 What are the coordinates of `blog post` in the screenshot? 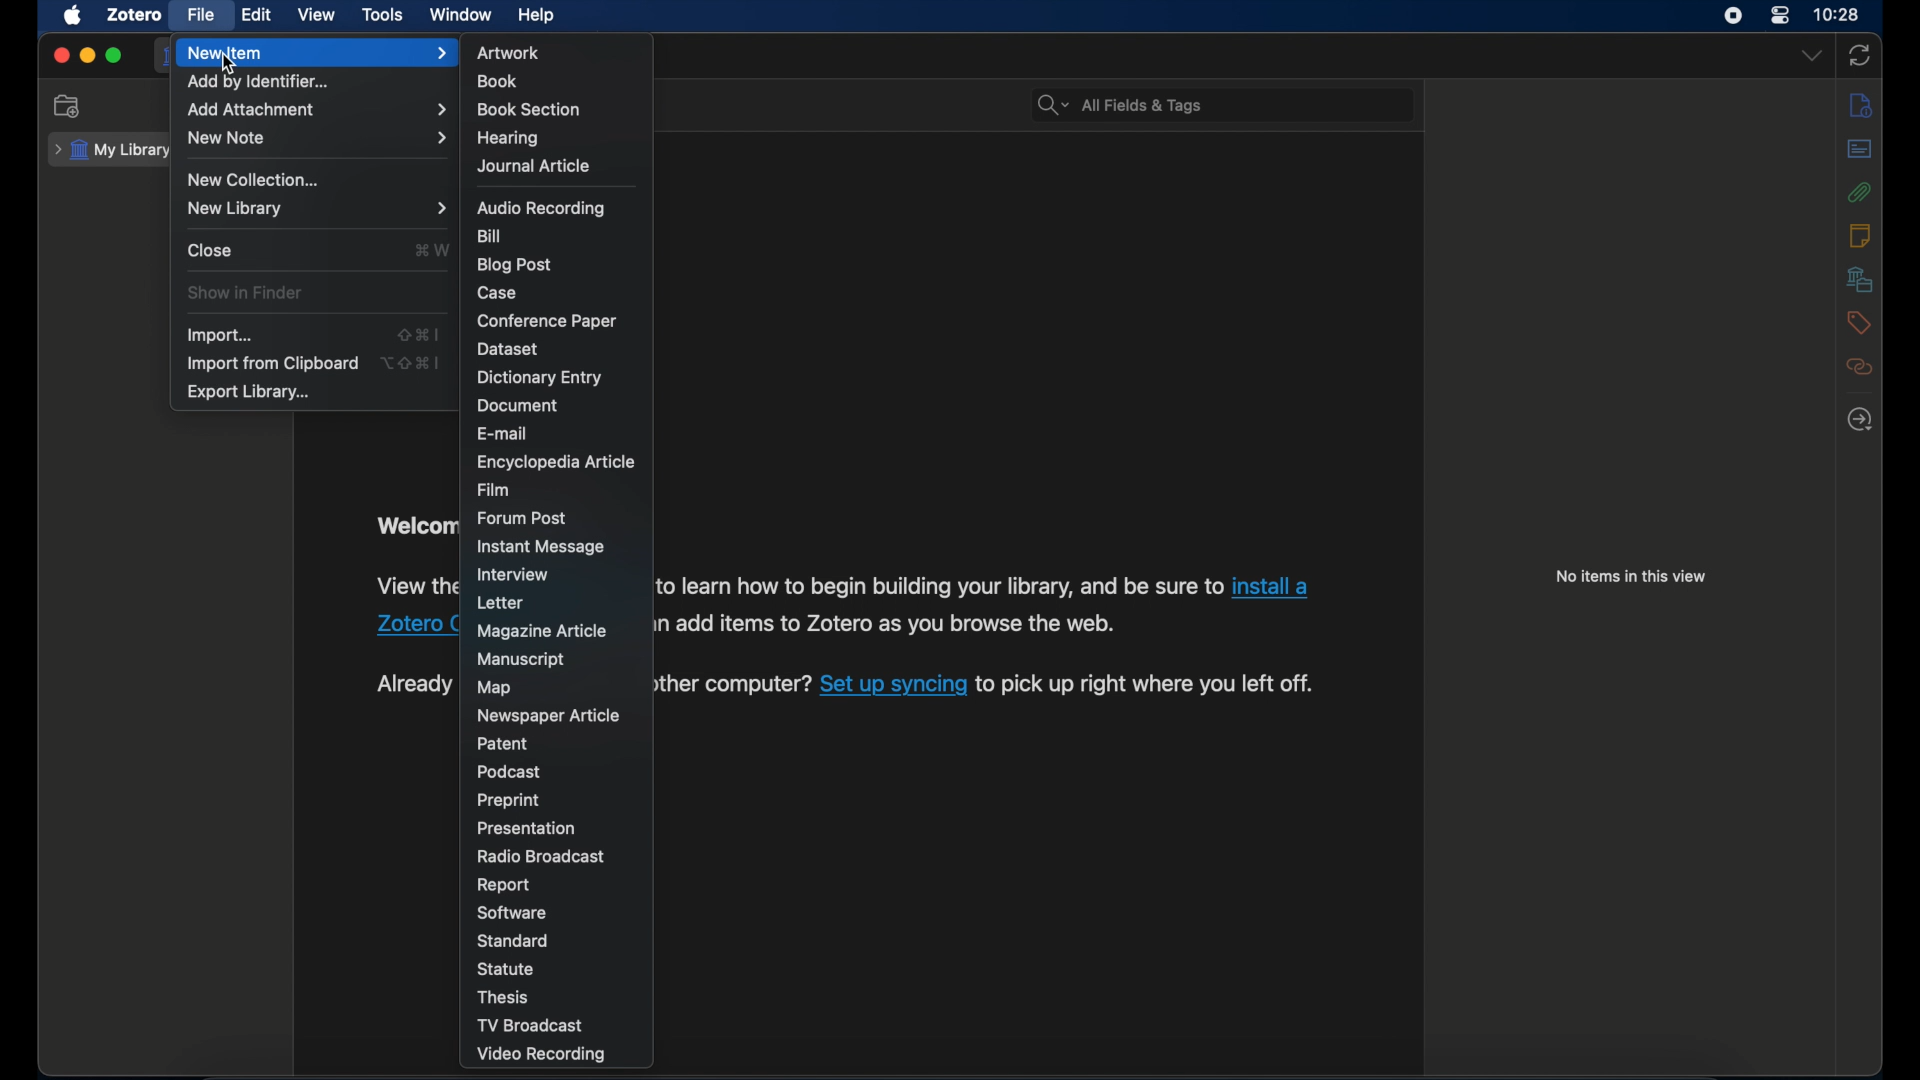 It's located at (515, 266).